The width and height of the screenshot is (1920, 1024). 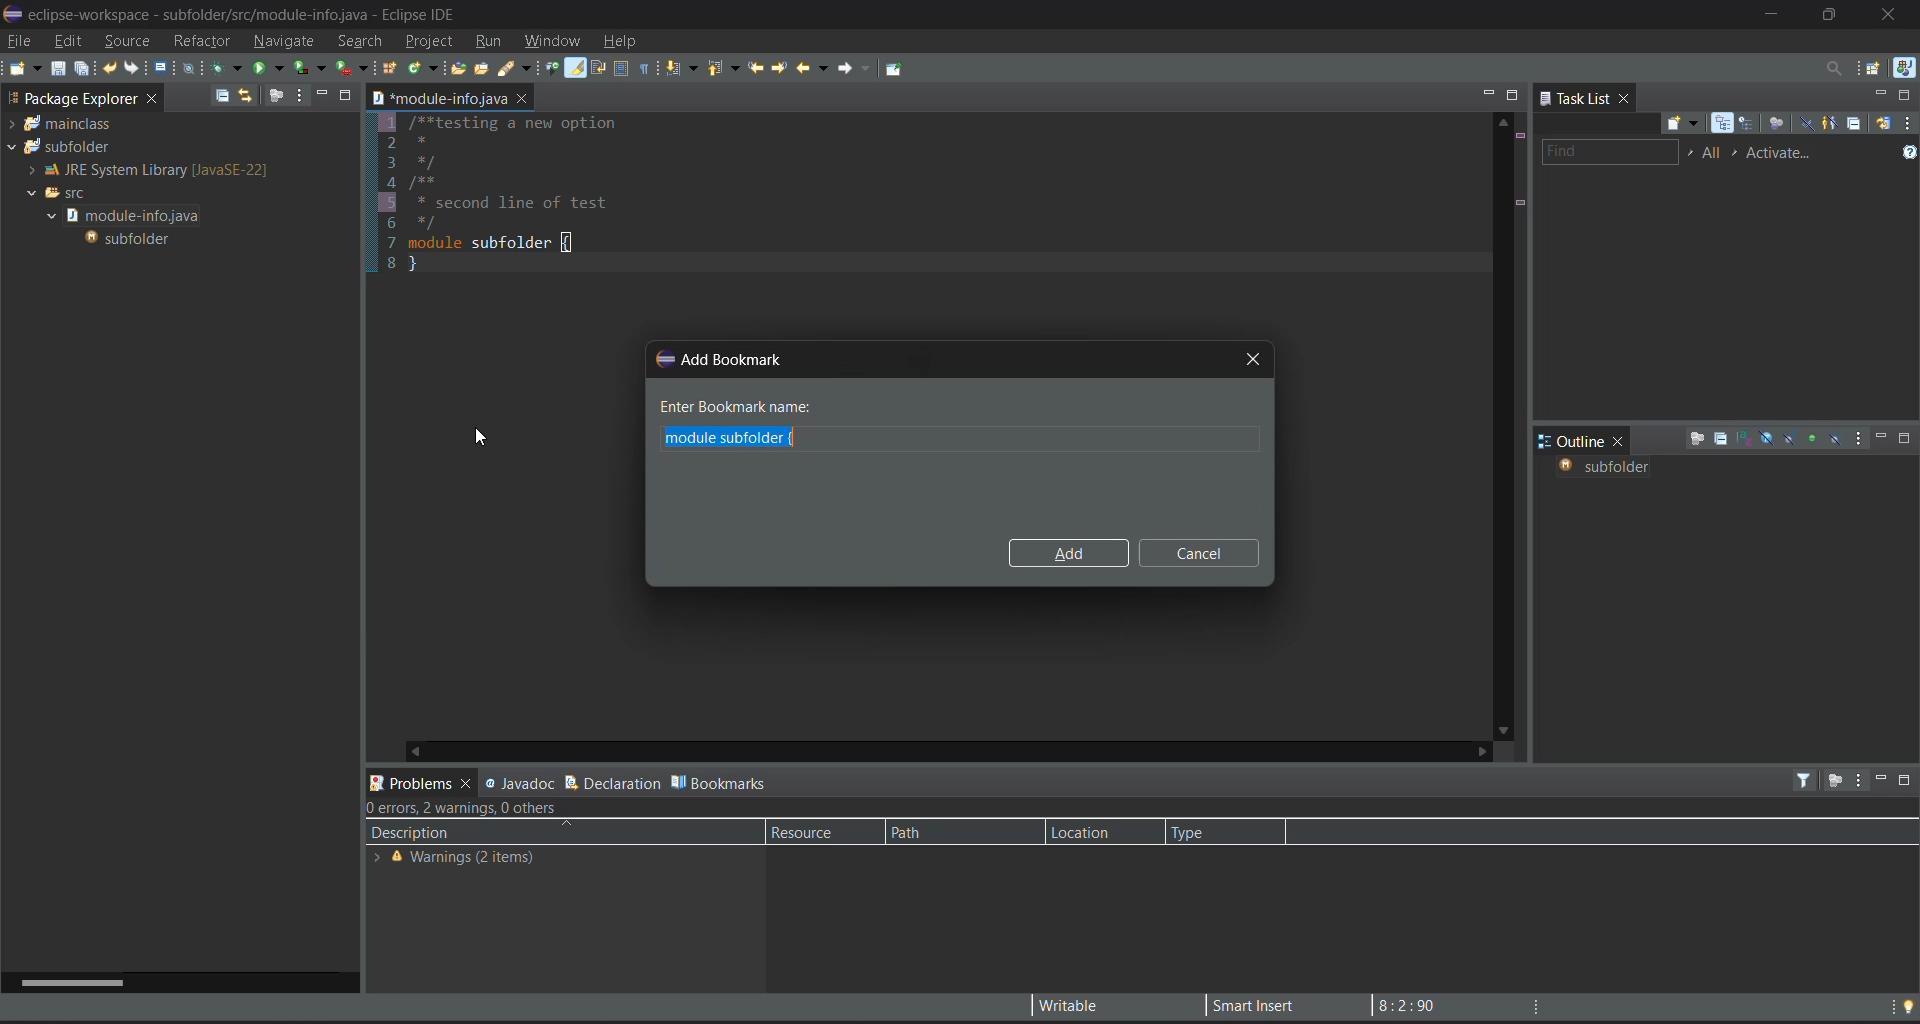 I want to click on file, so click(x=22, y=40).